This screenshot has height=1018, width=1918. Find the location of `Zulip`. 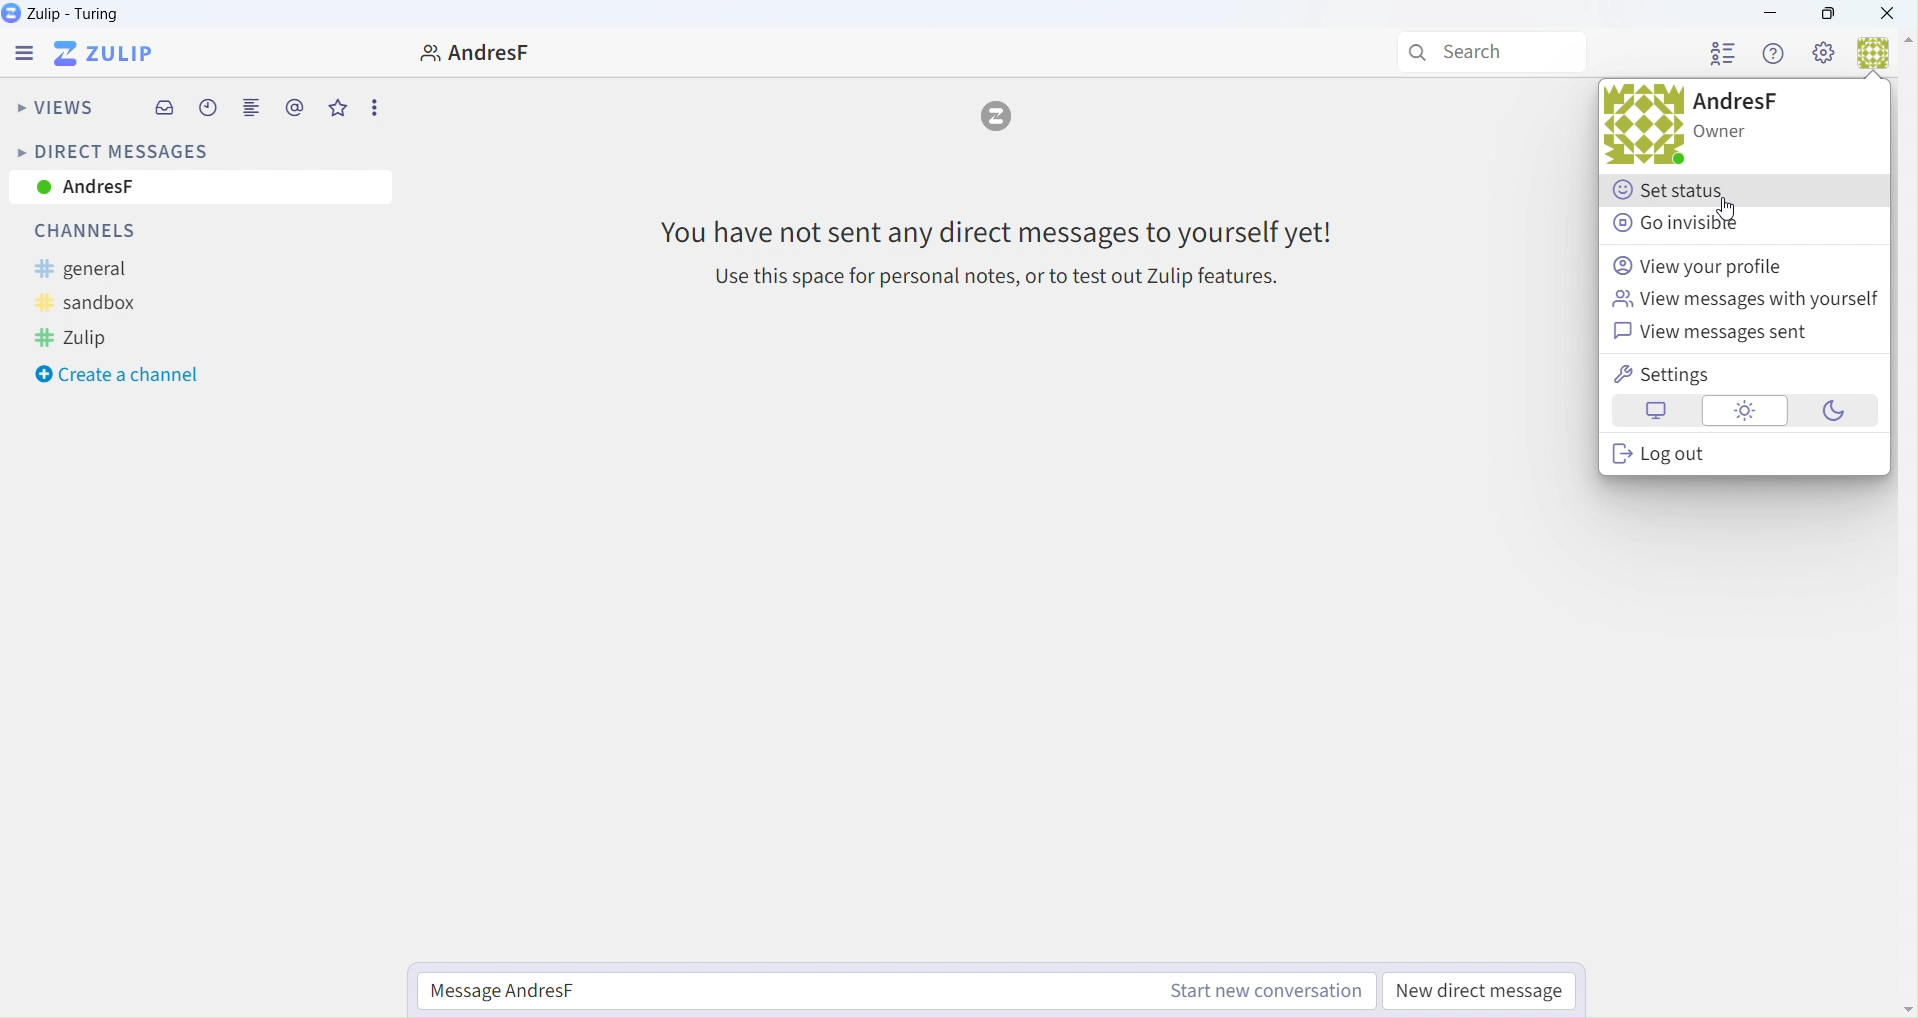

Zulip is located at coordinates (70, 14).